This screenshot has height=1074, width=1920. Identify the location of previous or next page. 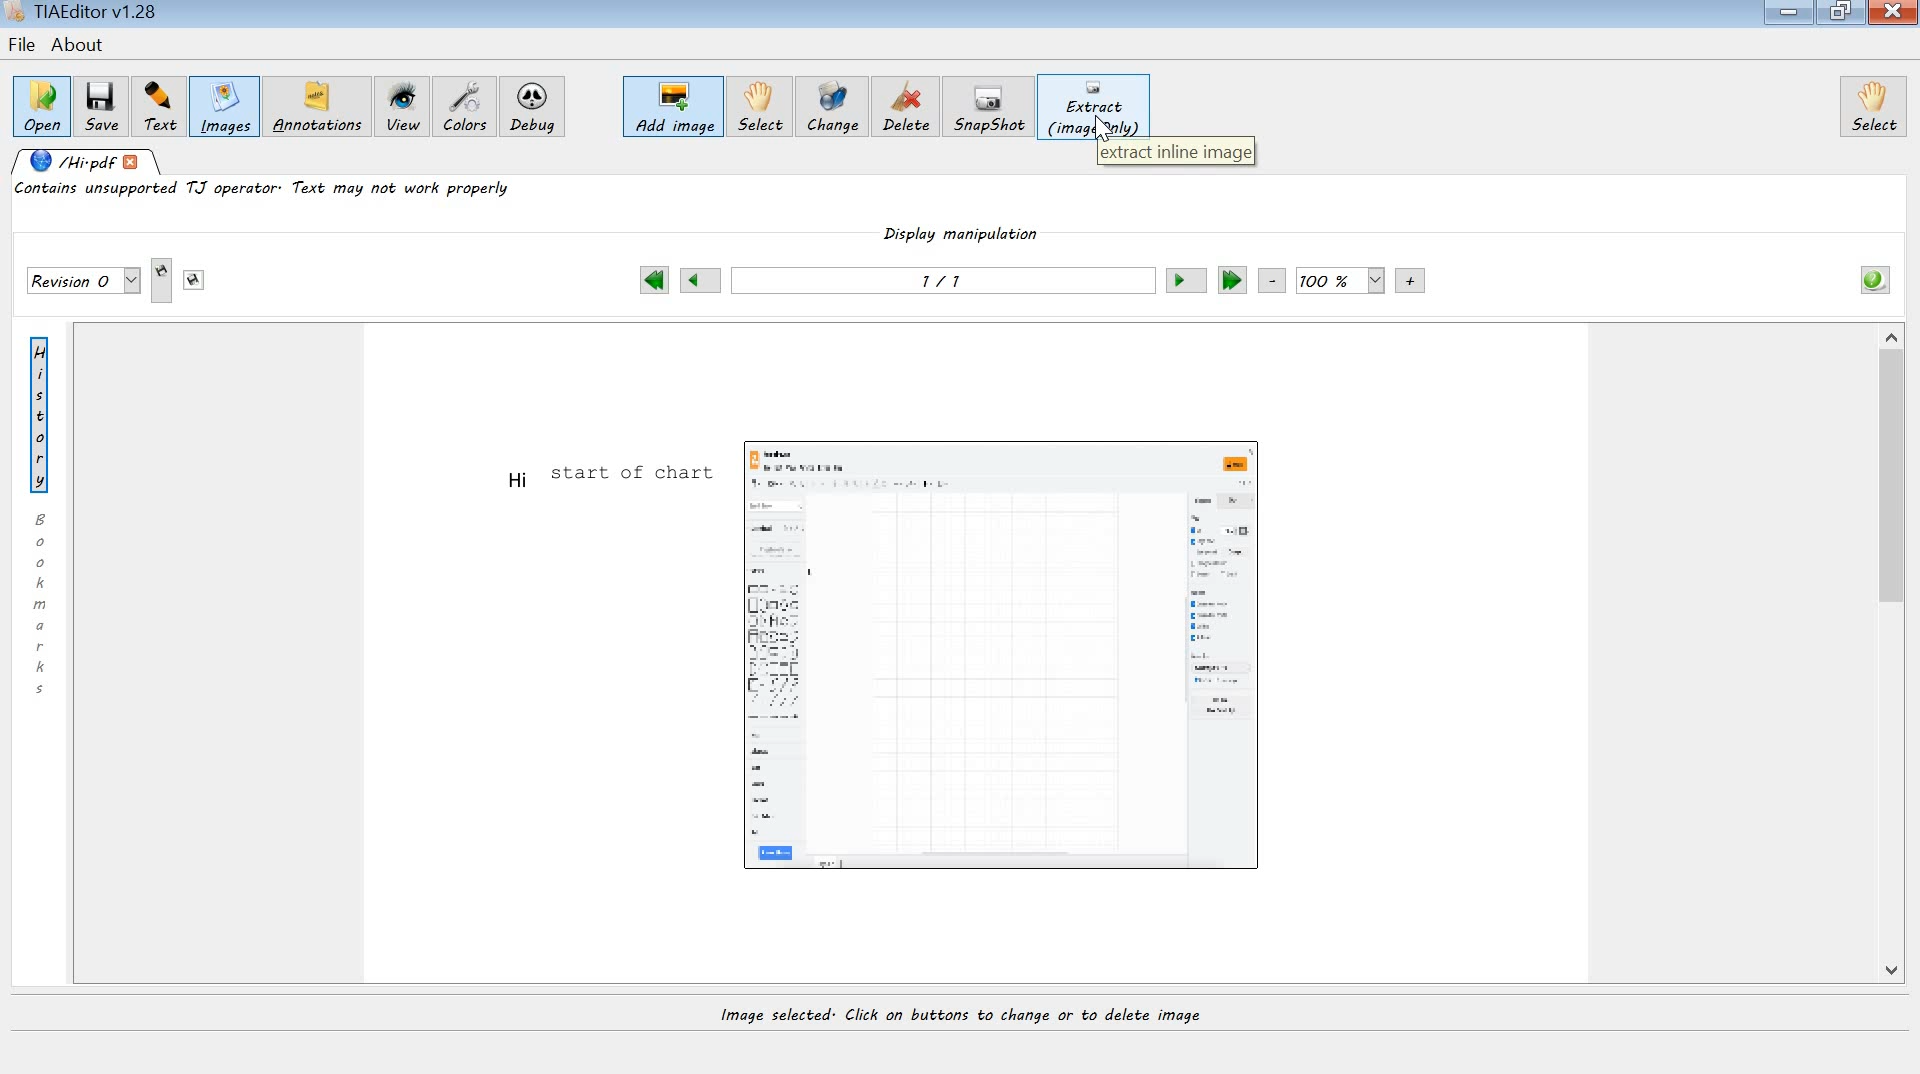
(941, 285).